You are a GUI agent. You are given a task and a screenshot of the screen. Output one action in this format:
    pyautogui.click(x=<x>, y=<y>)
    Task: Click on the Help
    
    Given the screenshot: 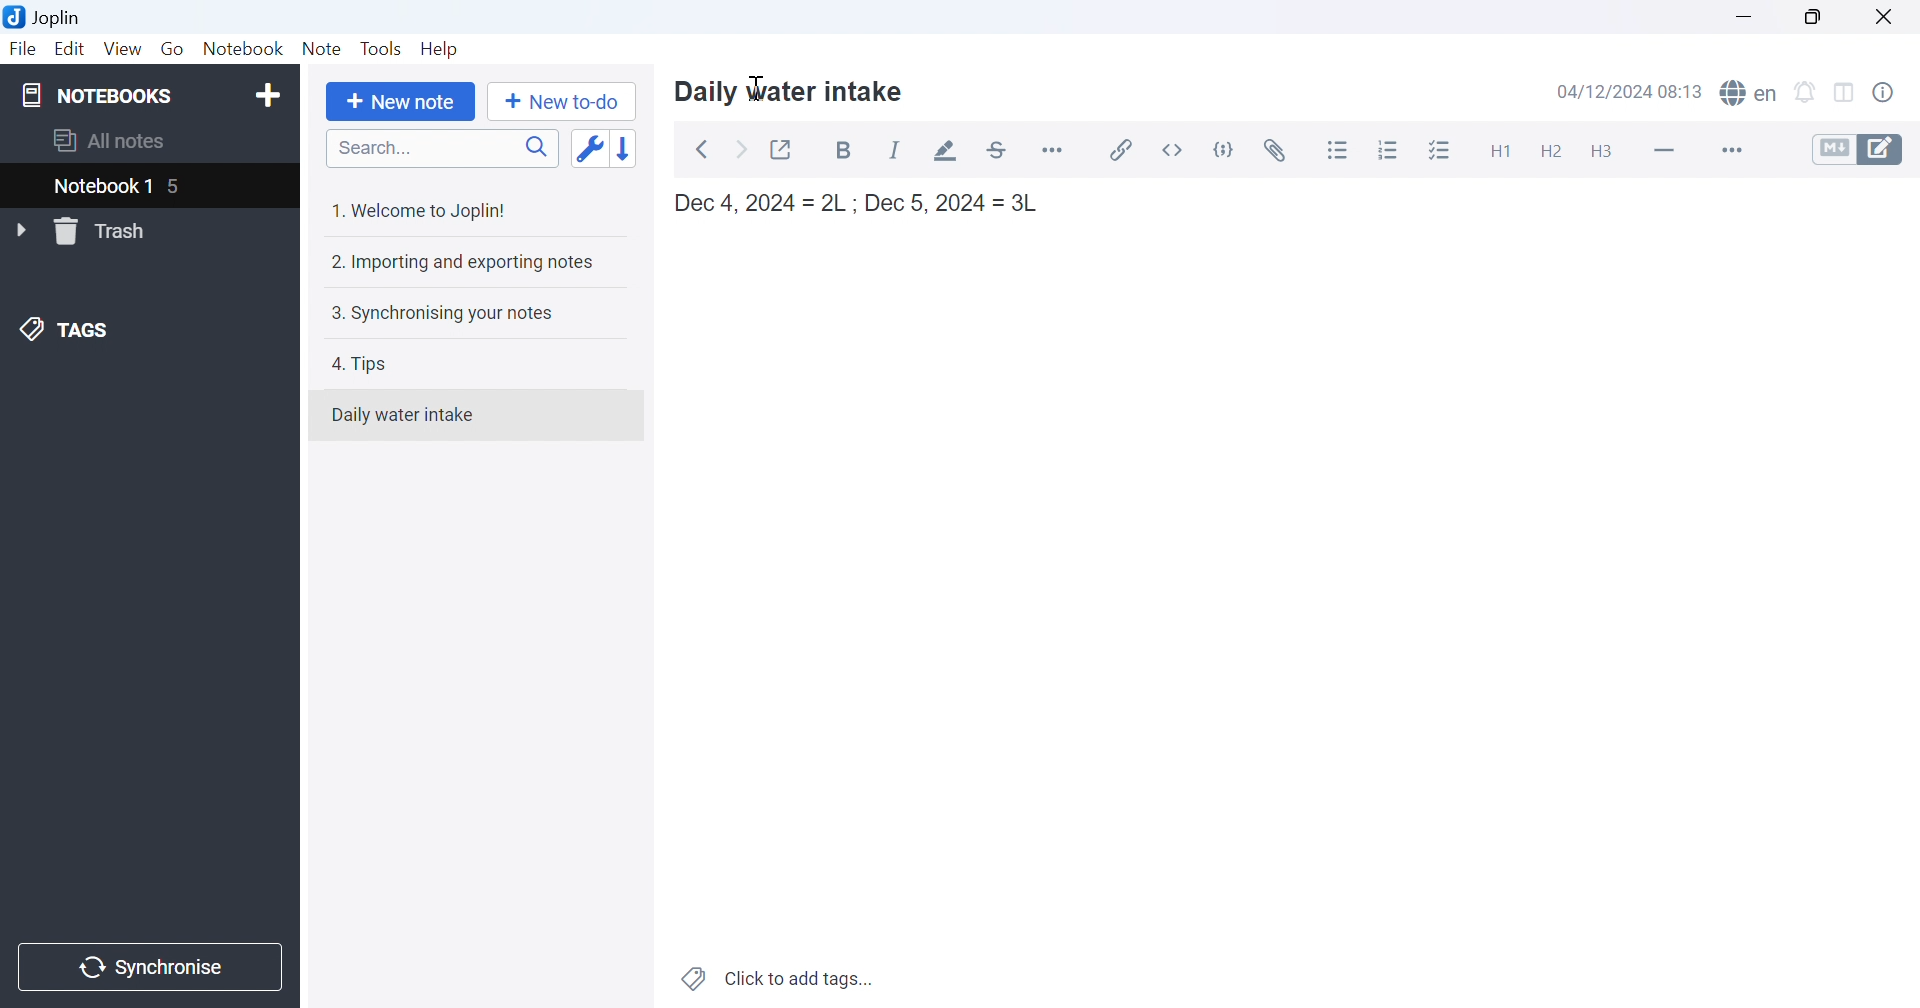 What is the action you would take?
    pyautogui.click(x=446, y=49)
    